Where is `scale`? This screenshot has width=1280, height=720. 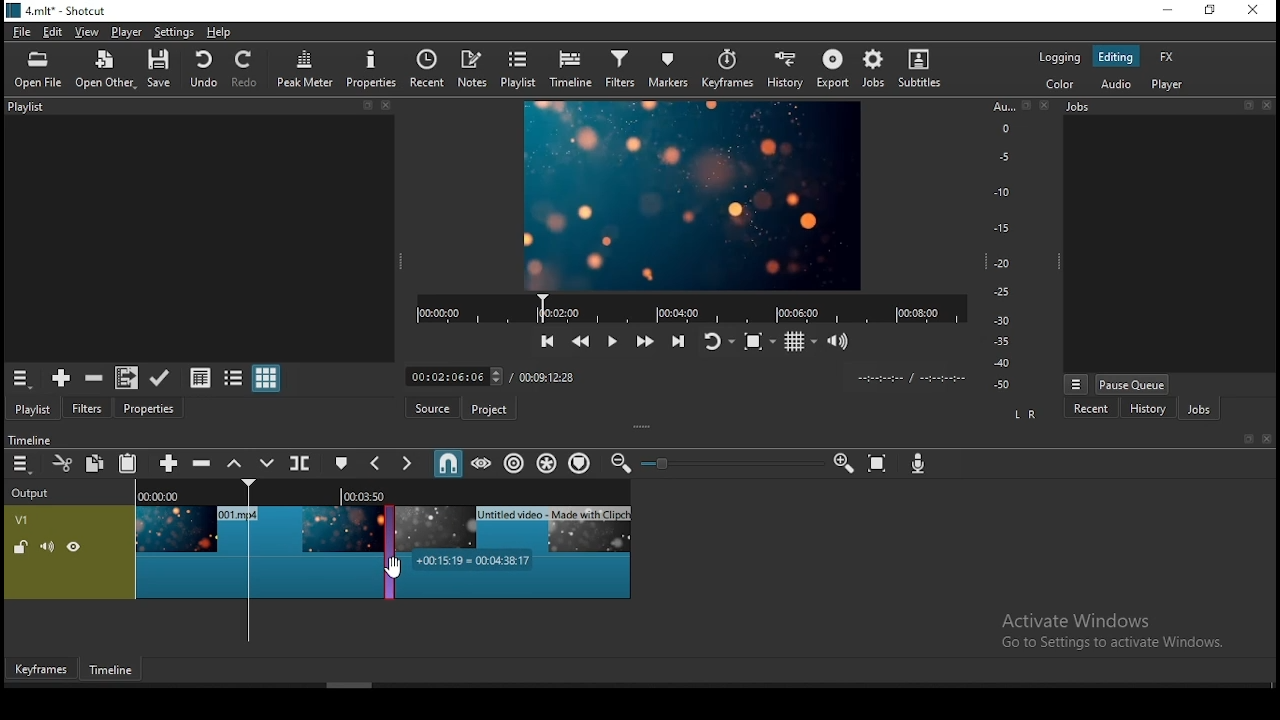 scale is located at coordinates (1007, 243).